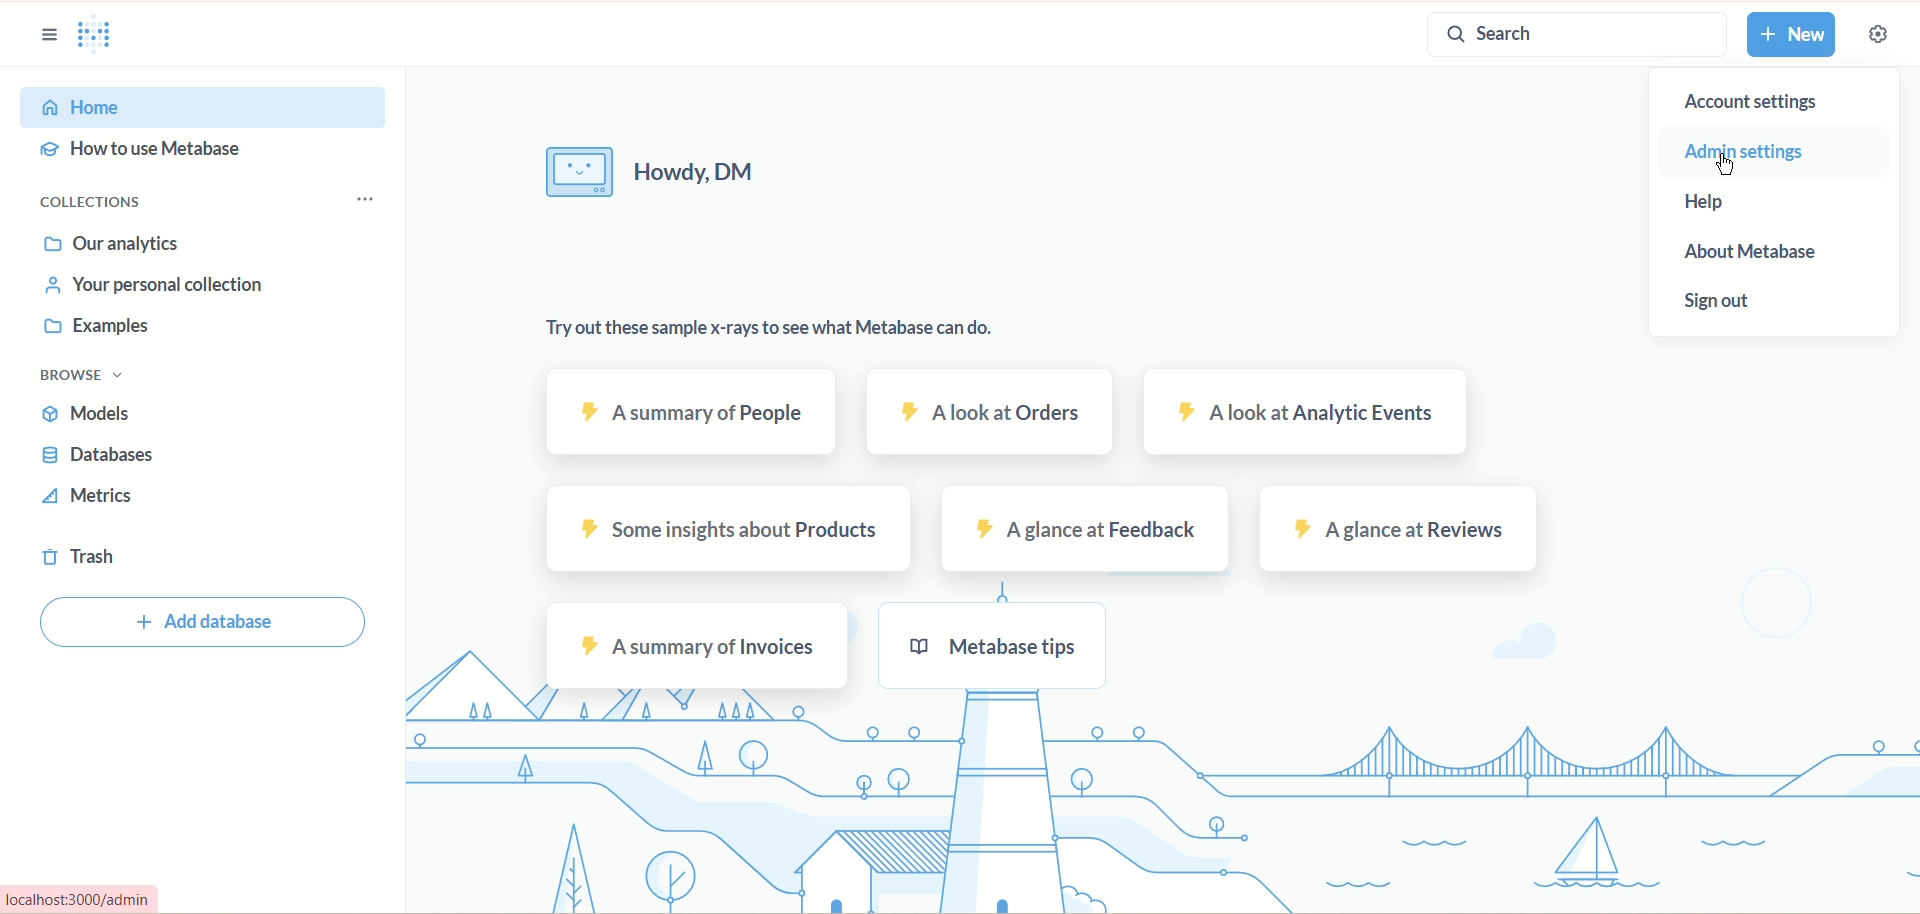  What do you see at coordinates (569, 171) in the screenshot?
I see `image` at bounding box center [569, 171].